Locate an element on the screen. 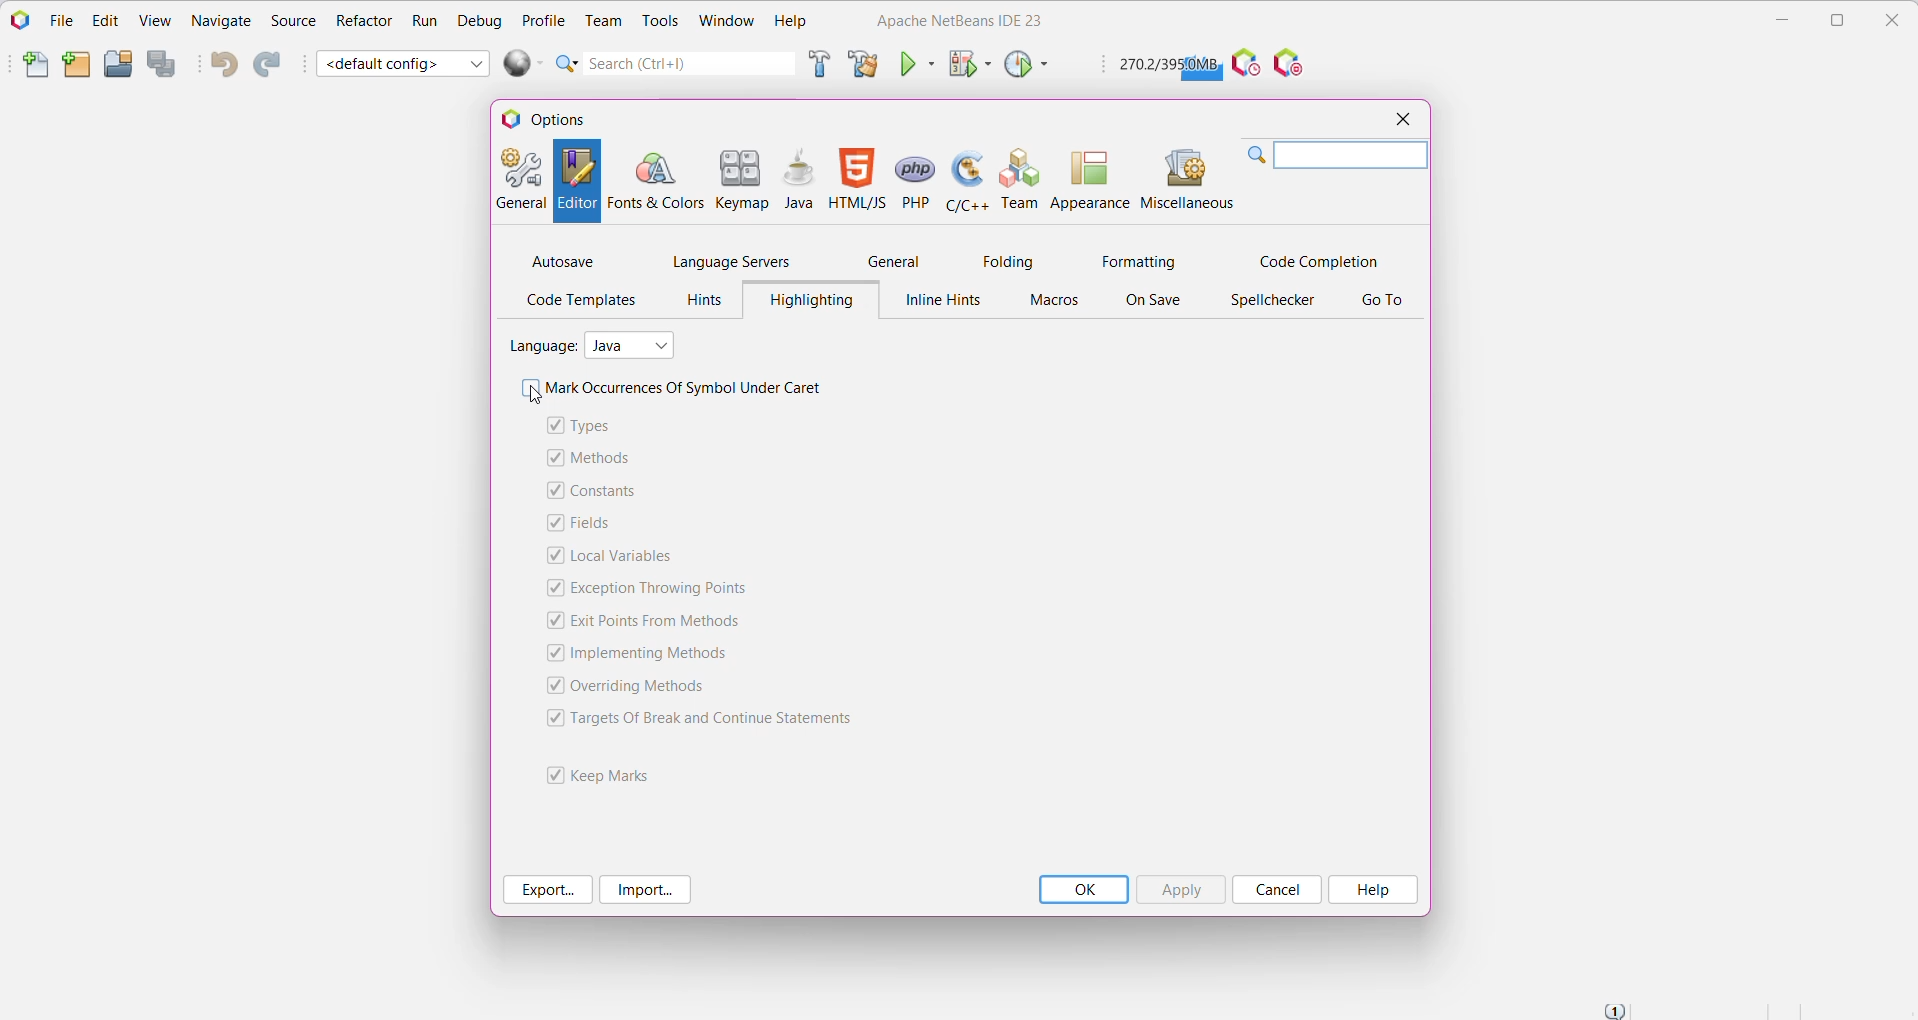  Apply is located at coordinates (1183, 889).